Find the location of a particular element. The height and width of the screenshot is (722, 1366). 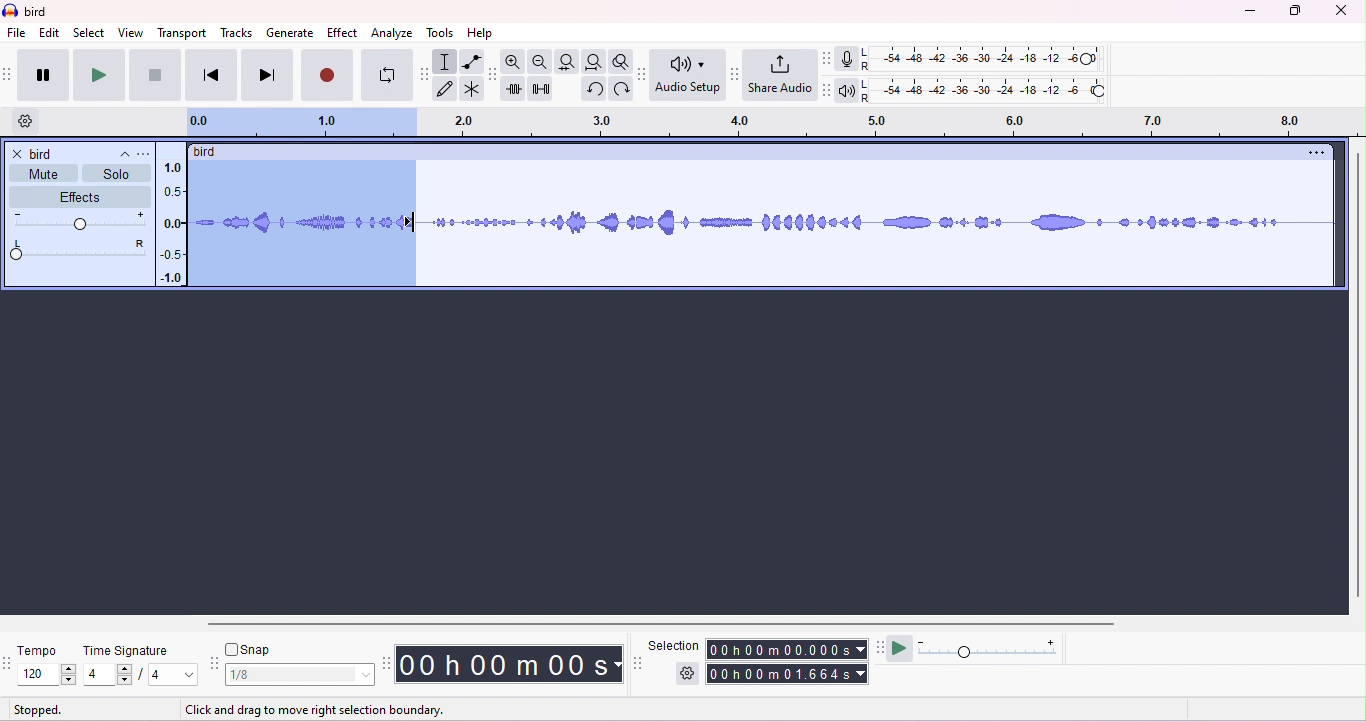

redo is located at coordinates (624, 90).